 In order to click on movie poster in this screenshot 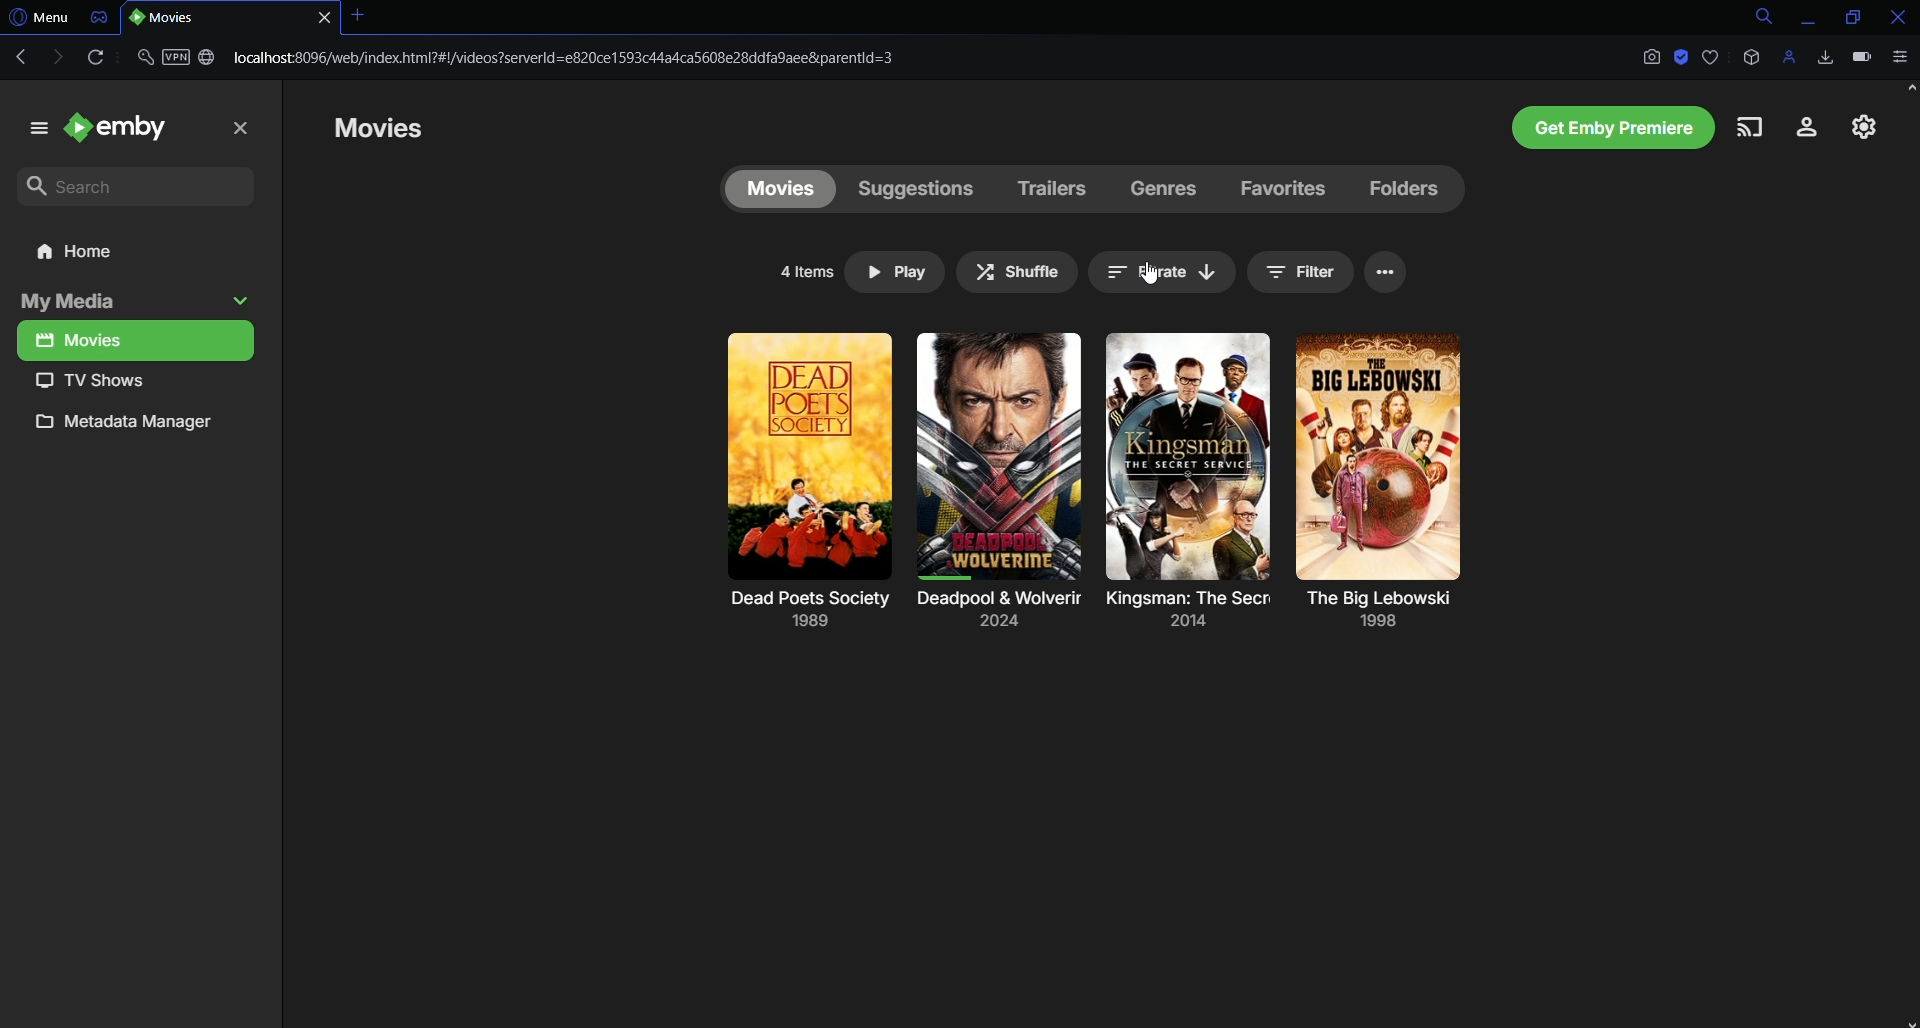, I will do `click(1380, 455)`.